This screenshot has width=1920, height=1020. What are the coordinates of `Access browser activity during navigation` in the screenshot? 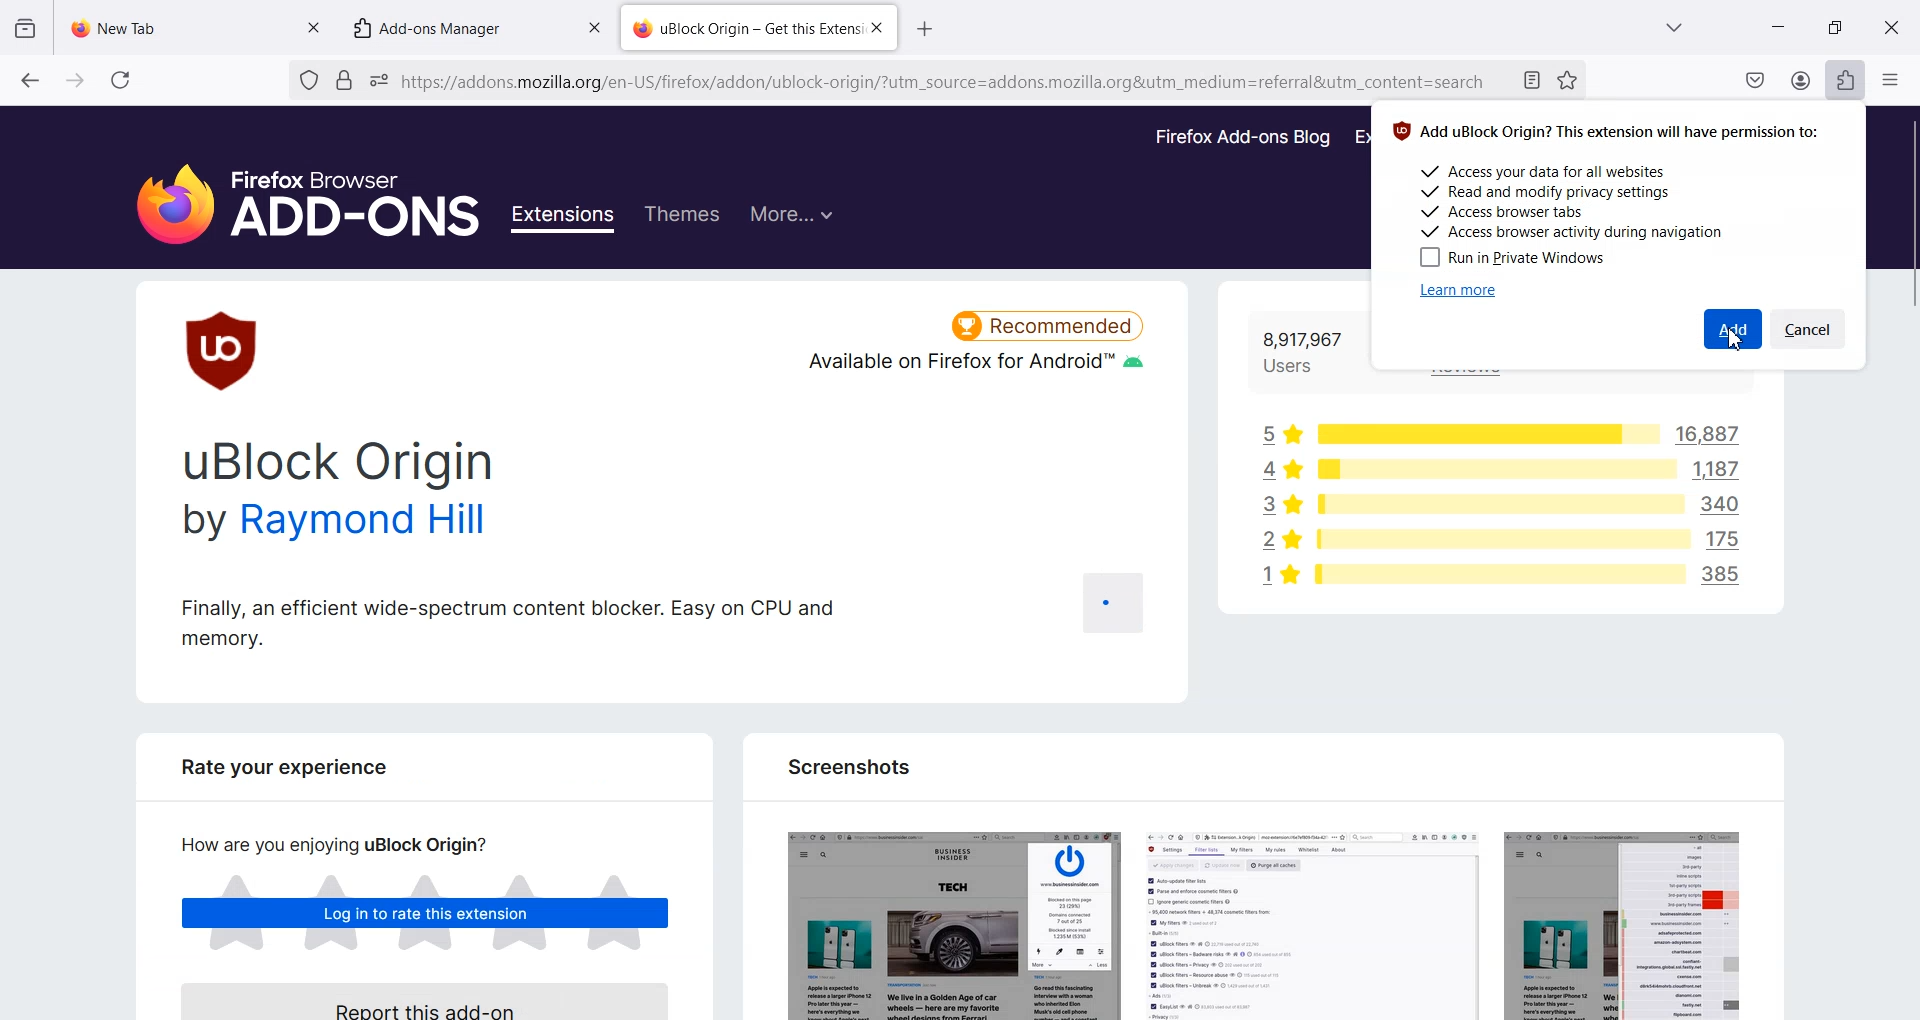 It's located at (1579, 230).